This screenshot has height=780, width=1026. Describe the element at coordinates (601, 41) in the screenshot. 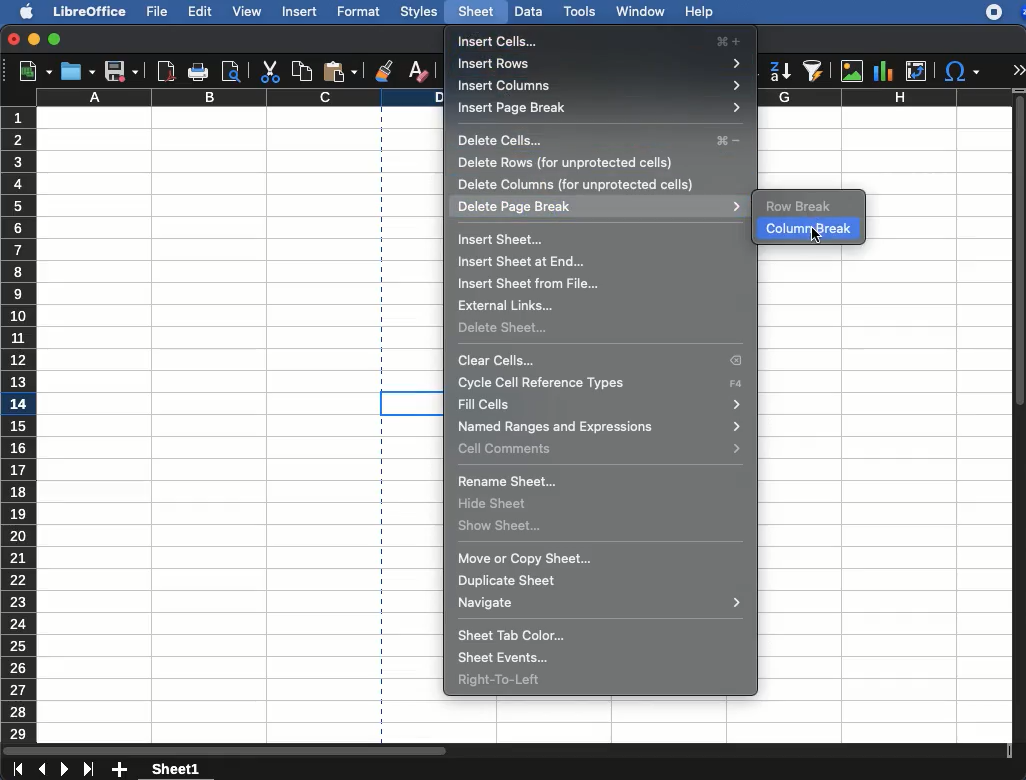

I see `insert cells` at that location.